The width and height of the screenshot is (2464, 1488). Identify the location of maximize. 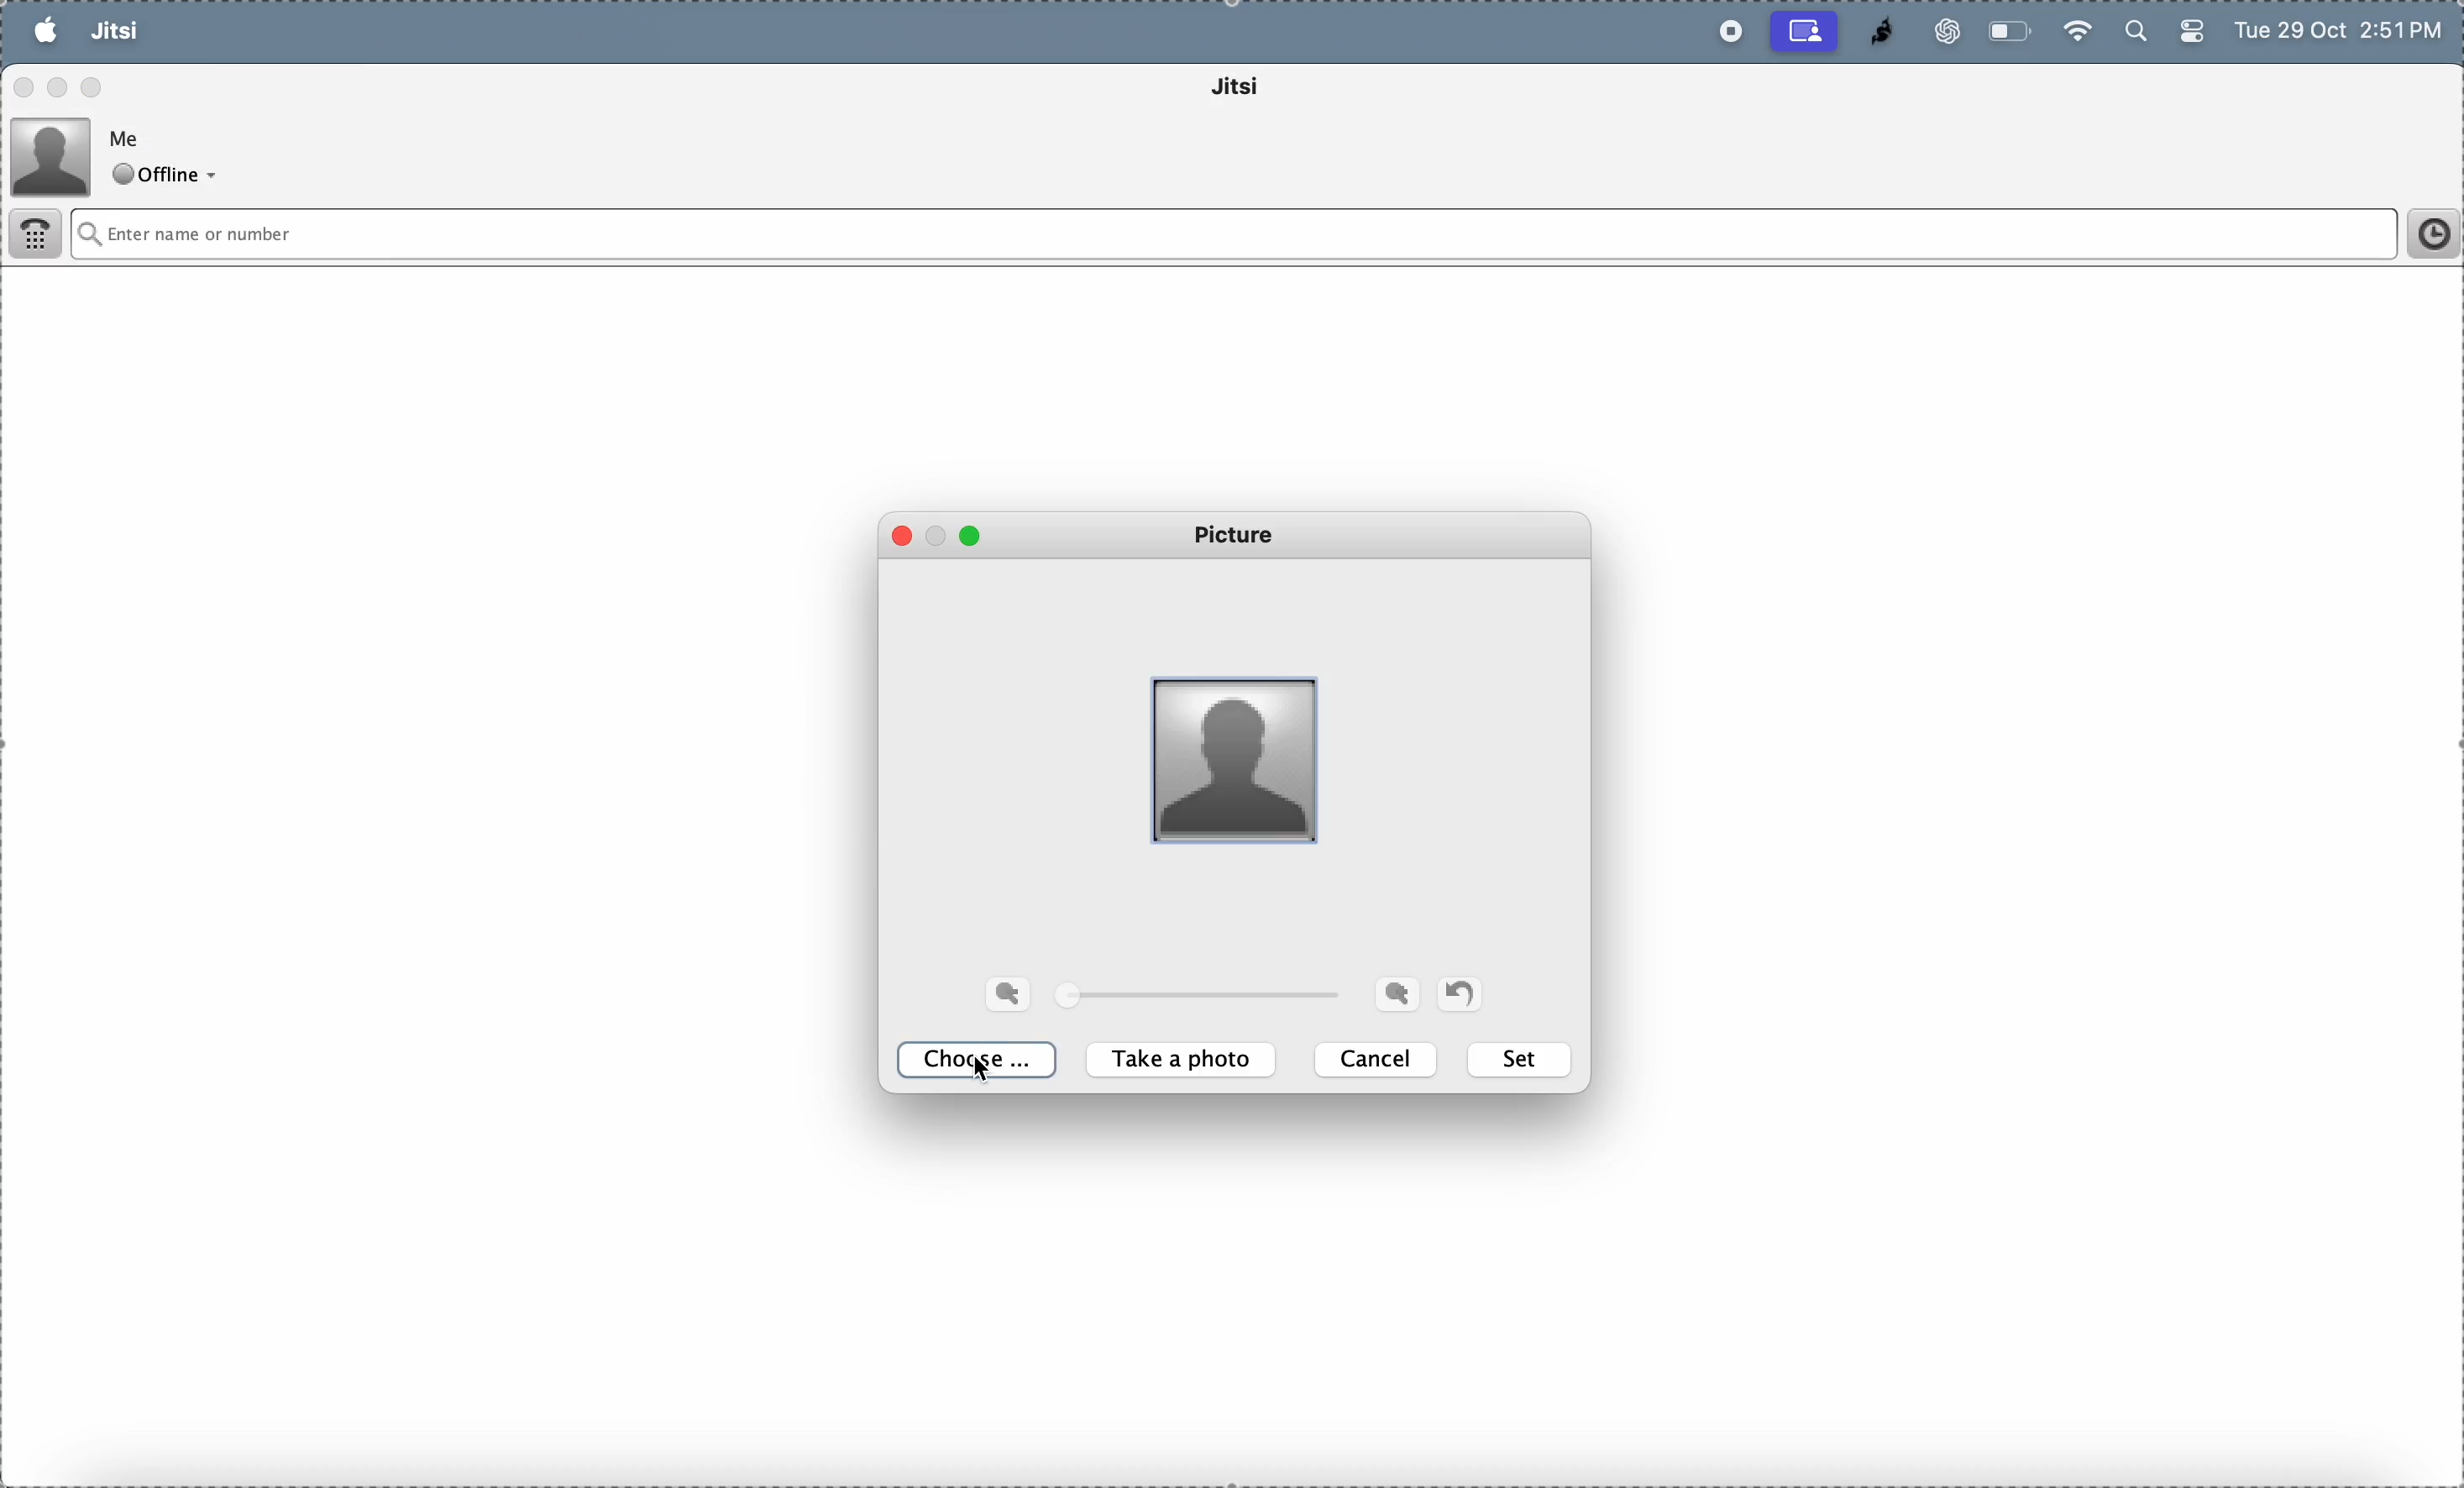
(94, 85).